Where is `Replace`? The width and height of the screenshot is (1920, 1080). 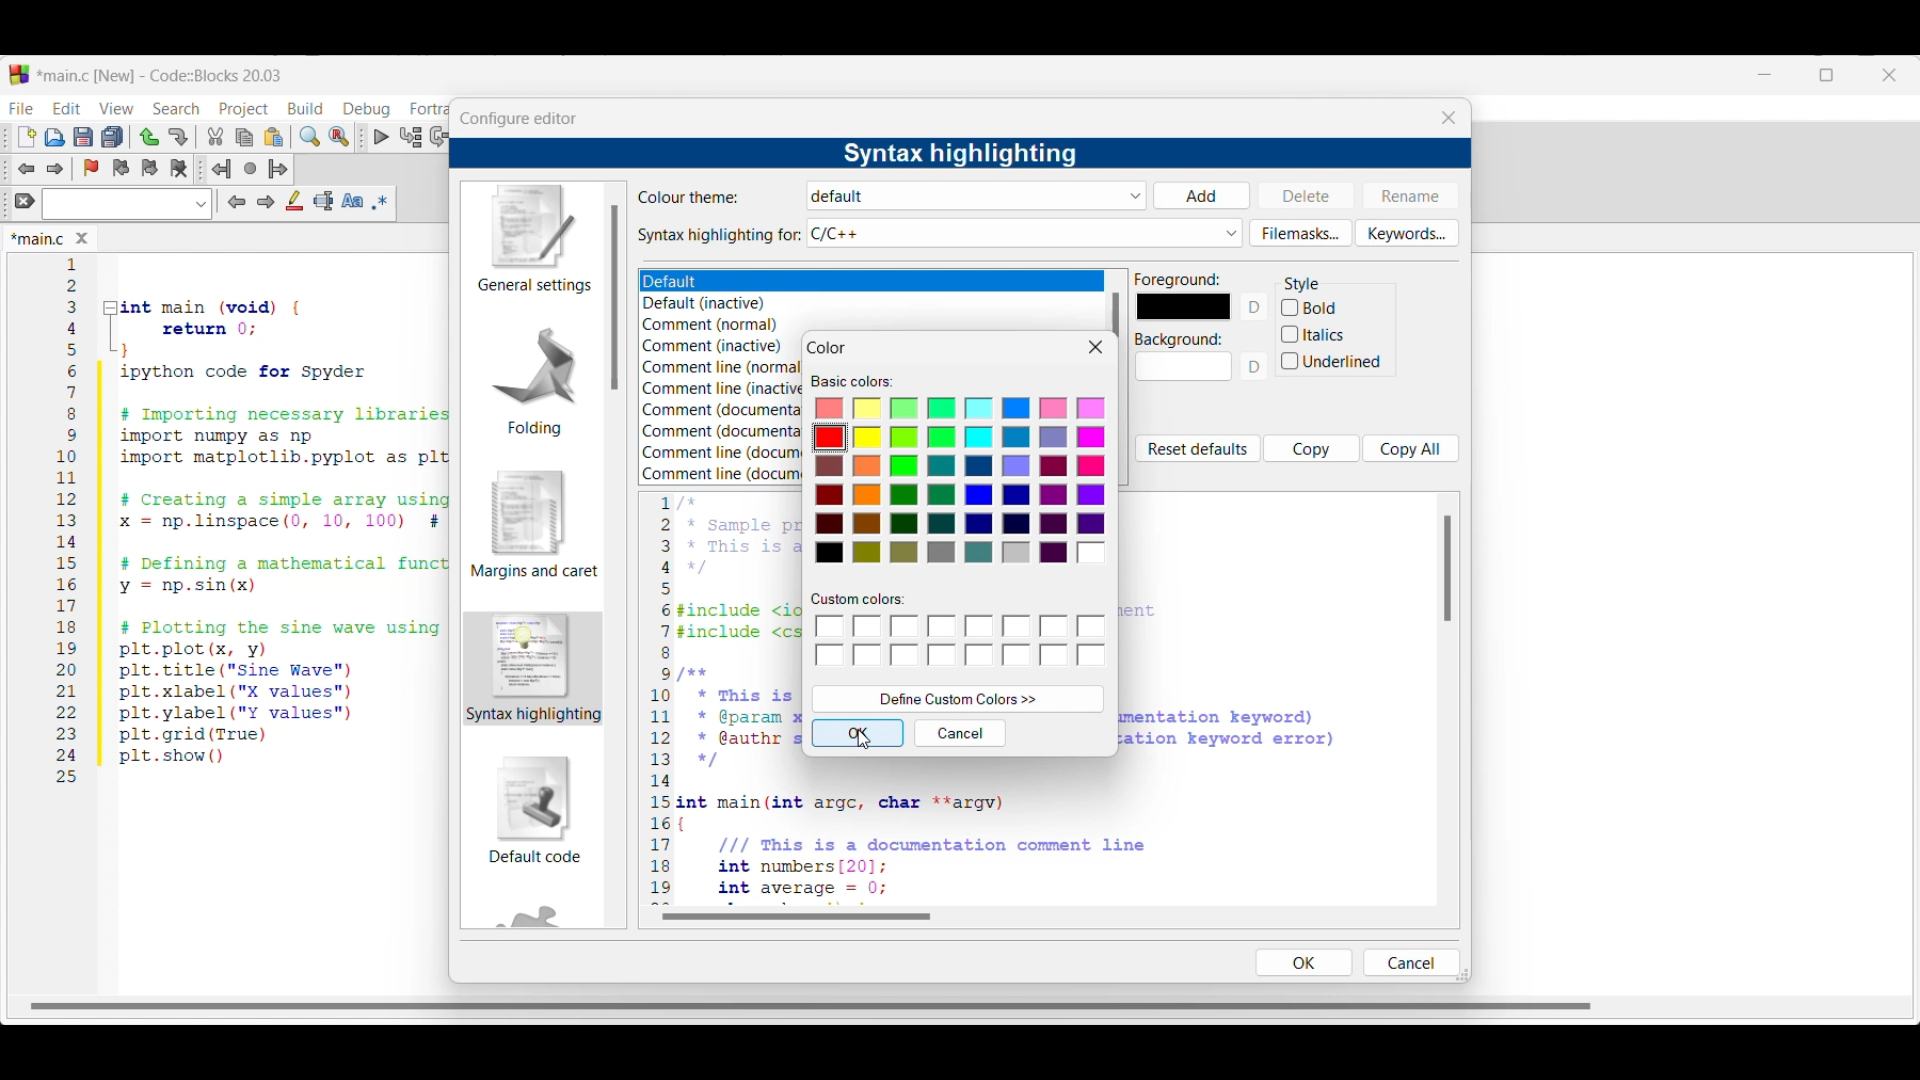
Replace is located at coordinates (339, 137).